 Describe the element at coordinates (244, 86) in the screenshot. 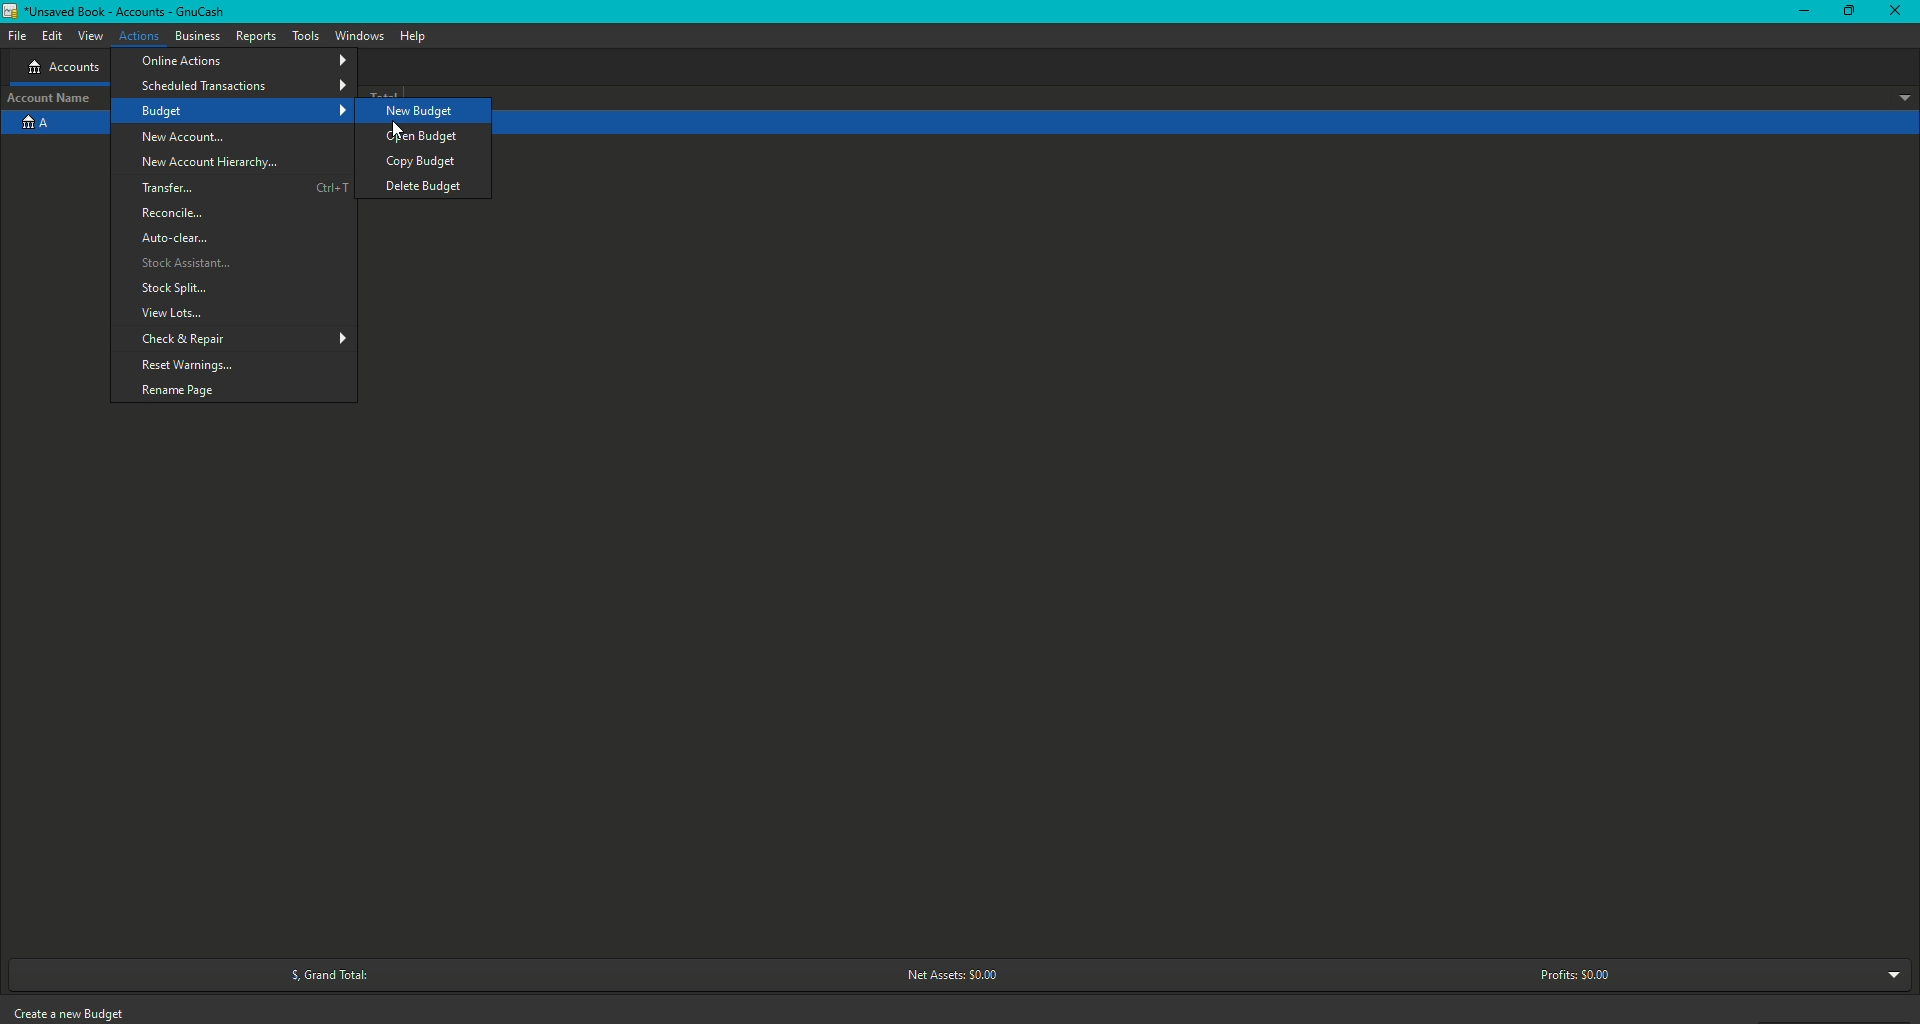

I see `Scheduled Transactions` at that location.